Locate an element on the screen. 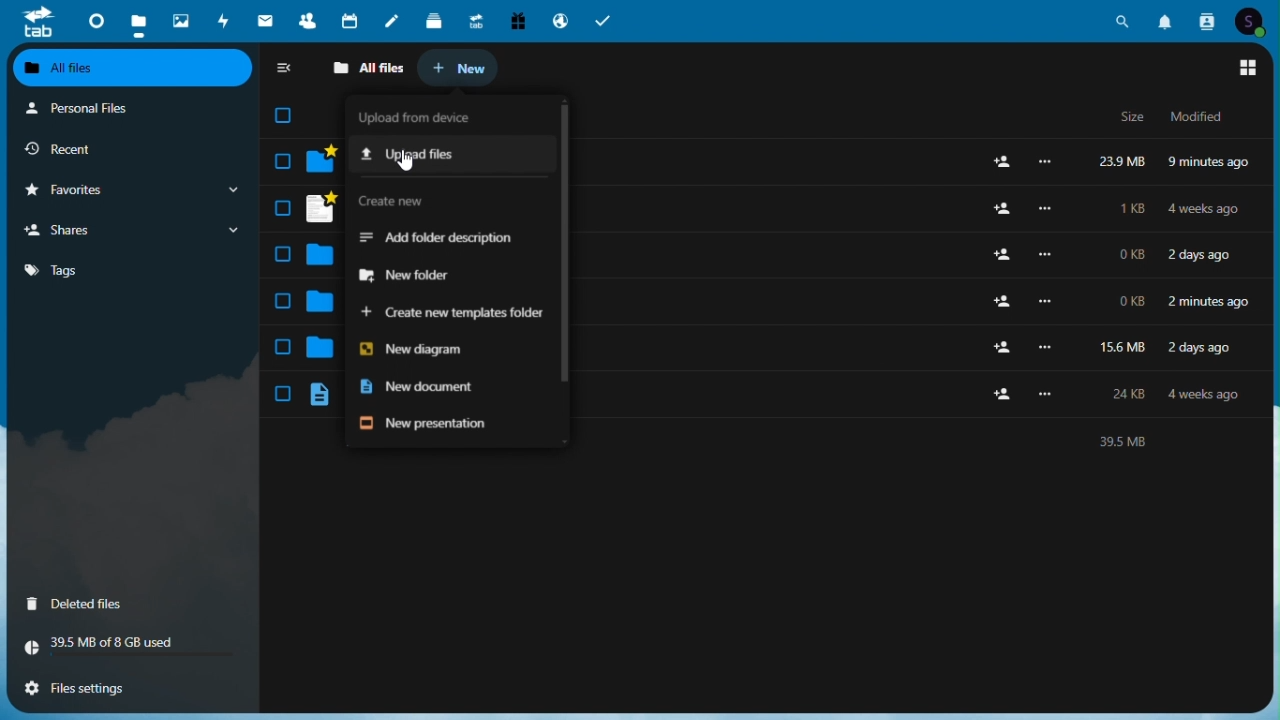 The image size is (1280, 720). files is located at coordinates (140, 19).